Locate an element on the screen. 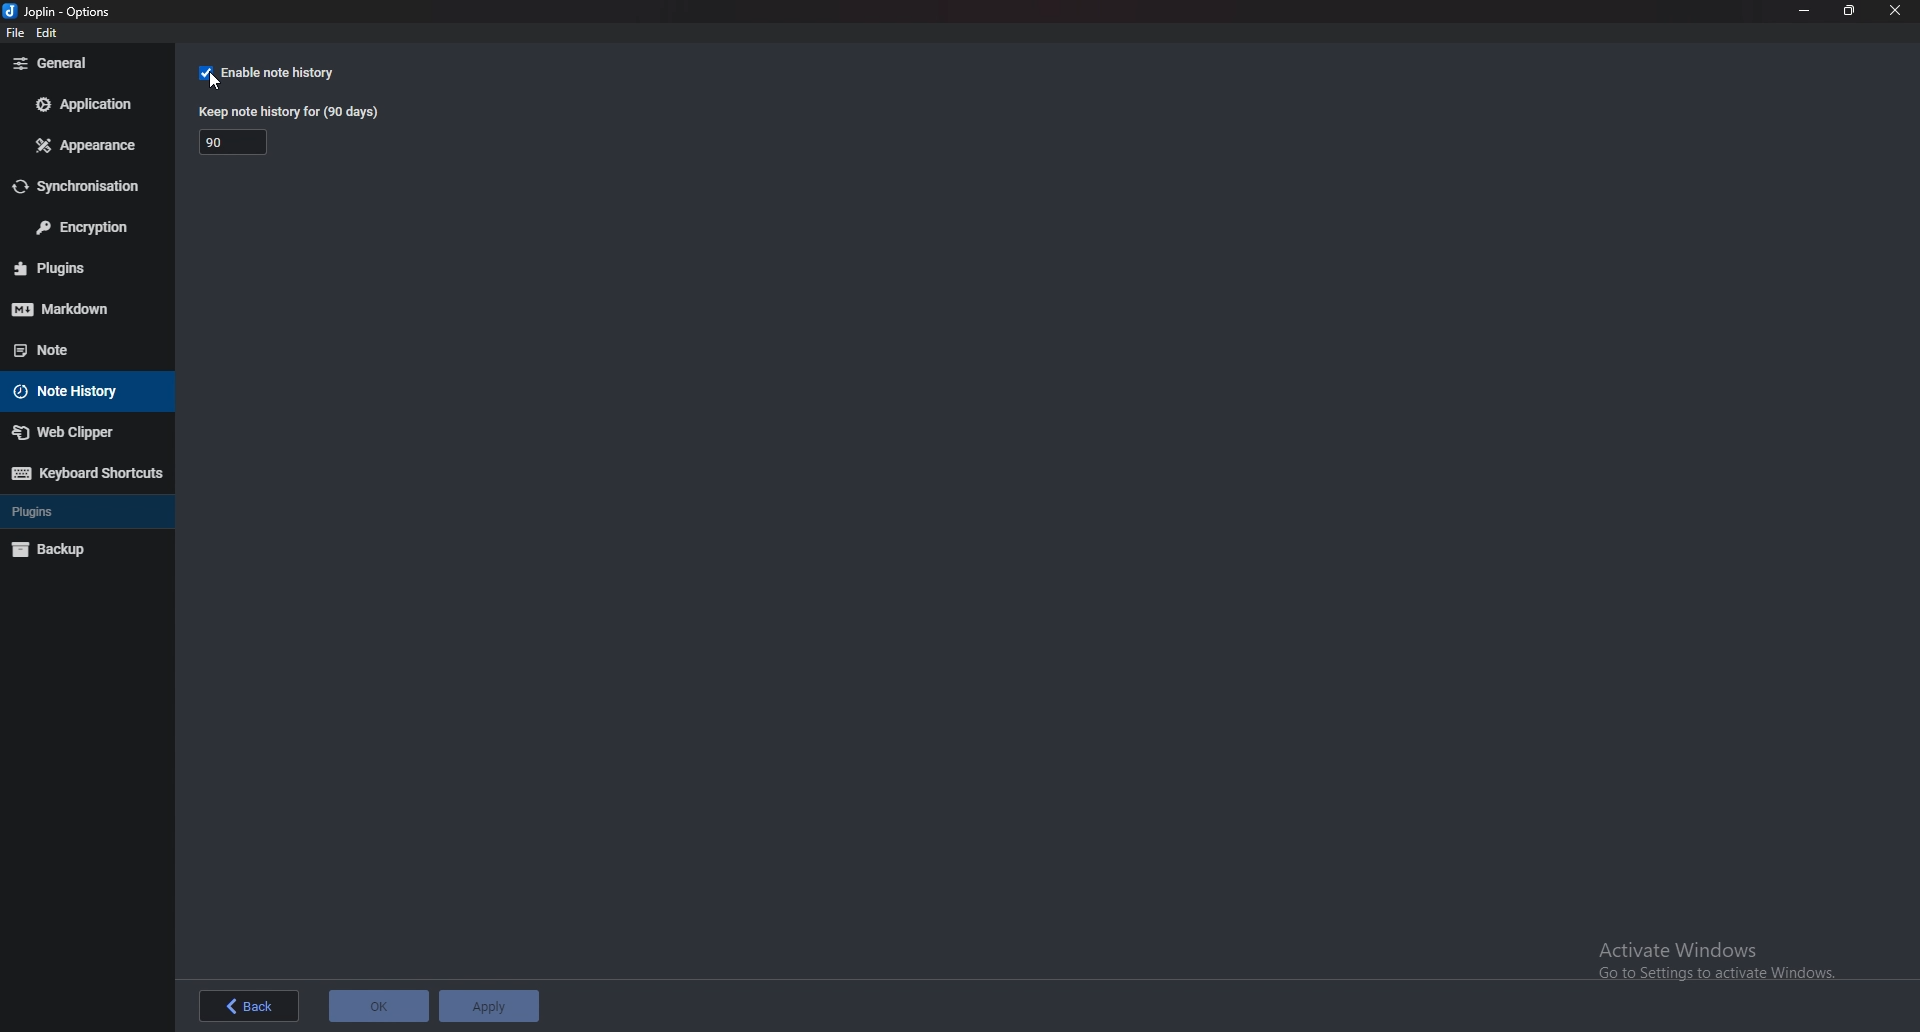 Image resolution: width=1920 pixels, height=1032 pixels. Plugins is located at coordinates (82, 267).